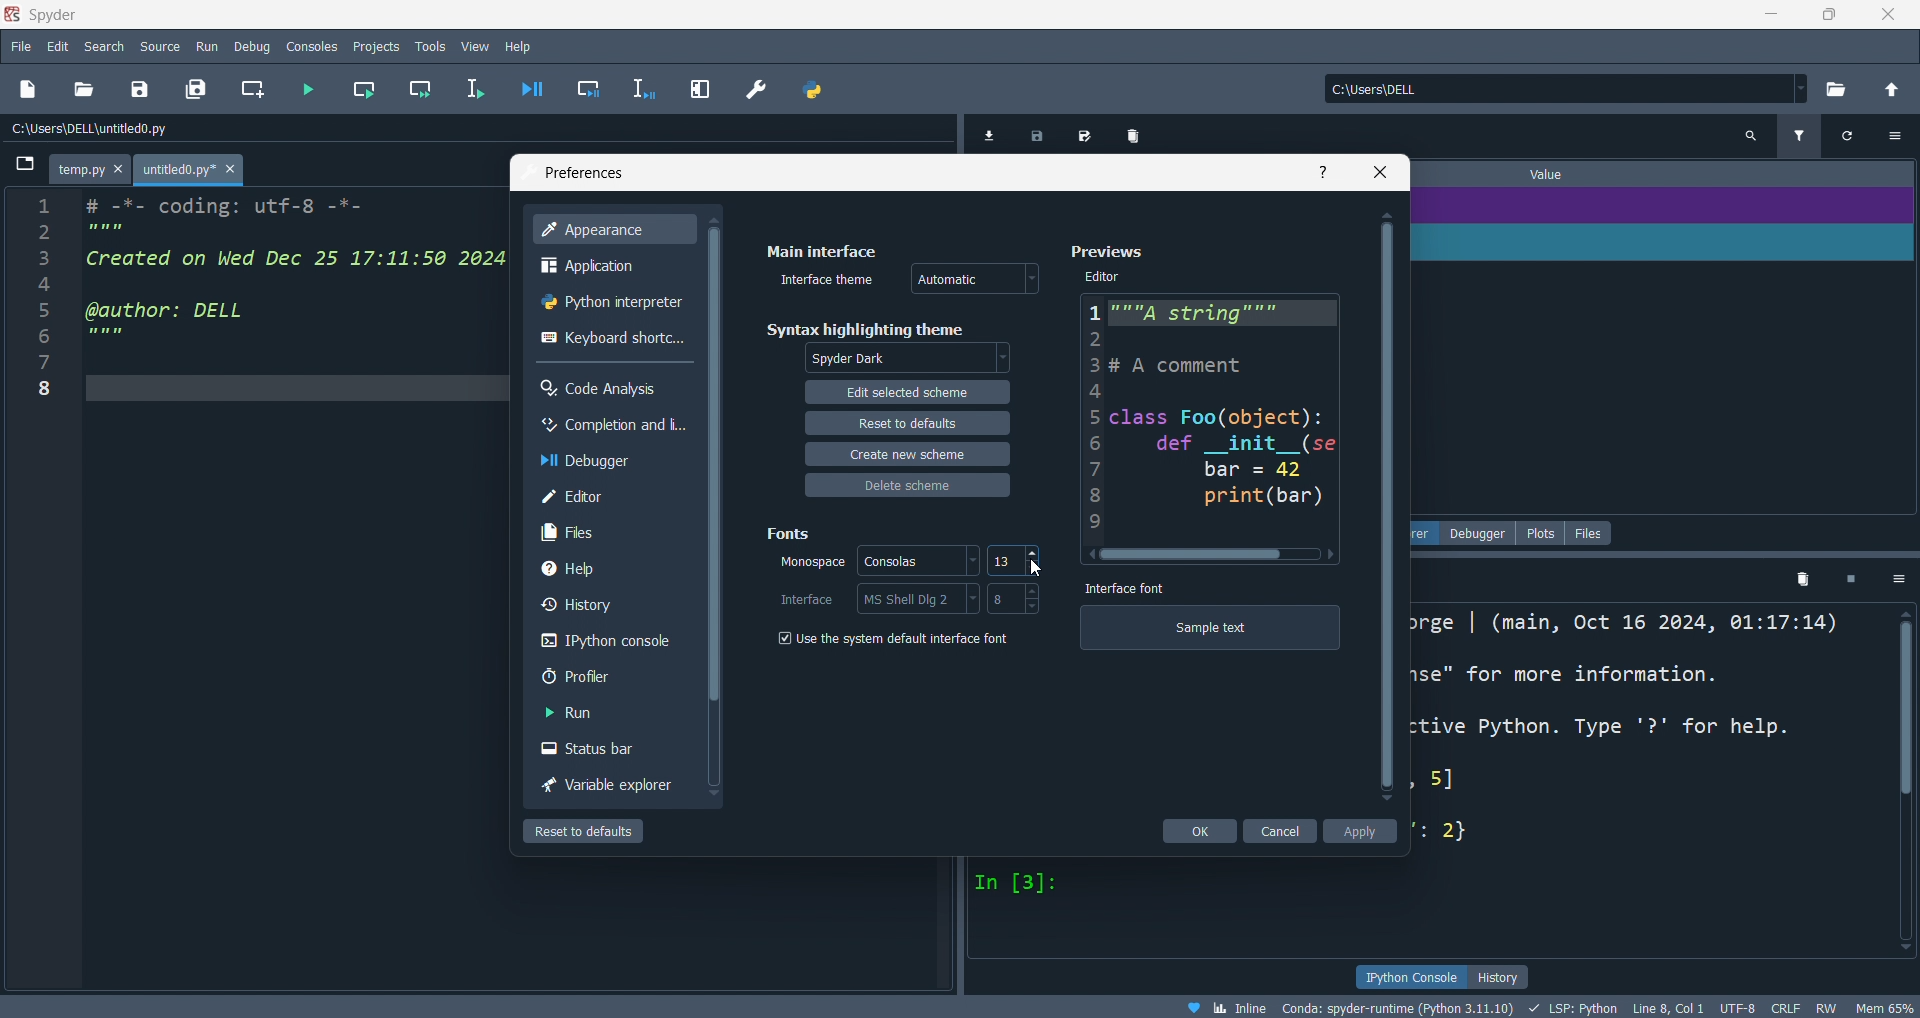  What do you see at coordinates (591, 87) in the screenshot?
I see `debug cell` at bounding box center [591, 87].